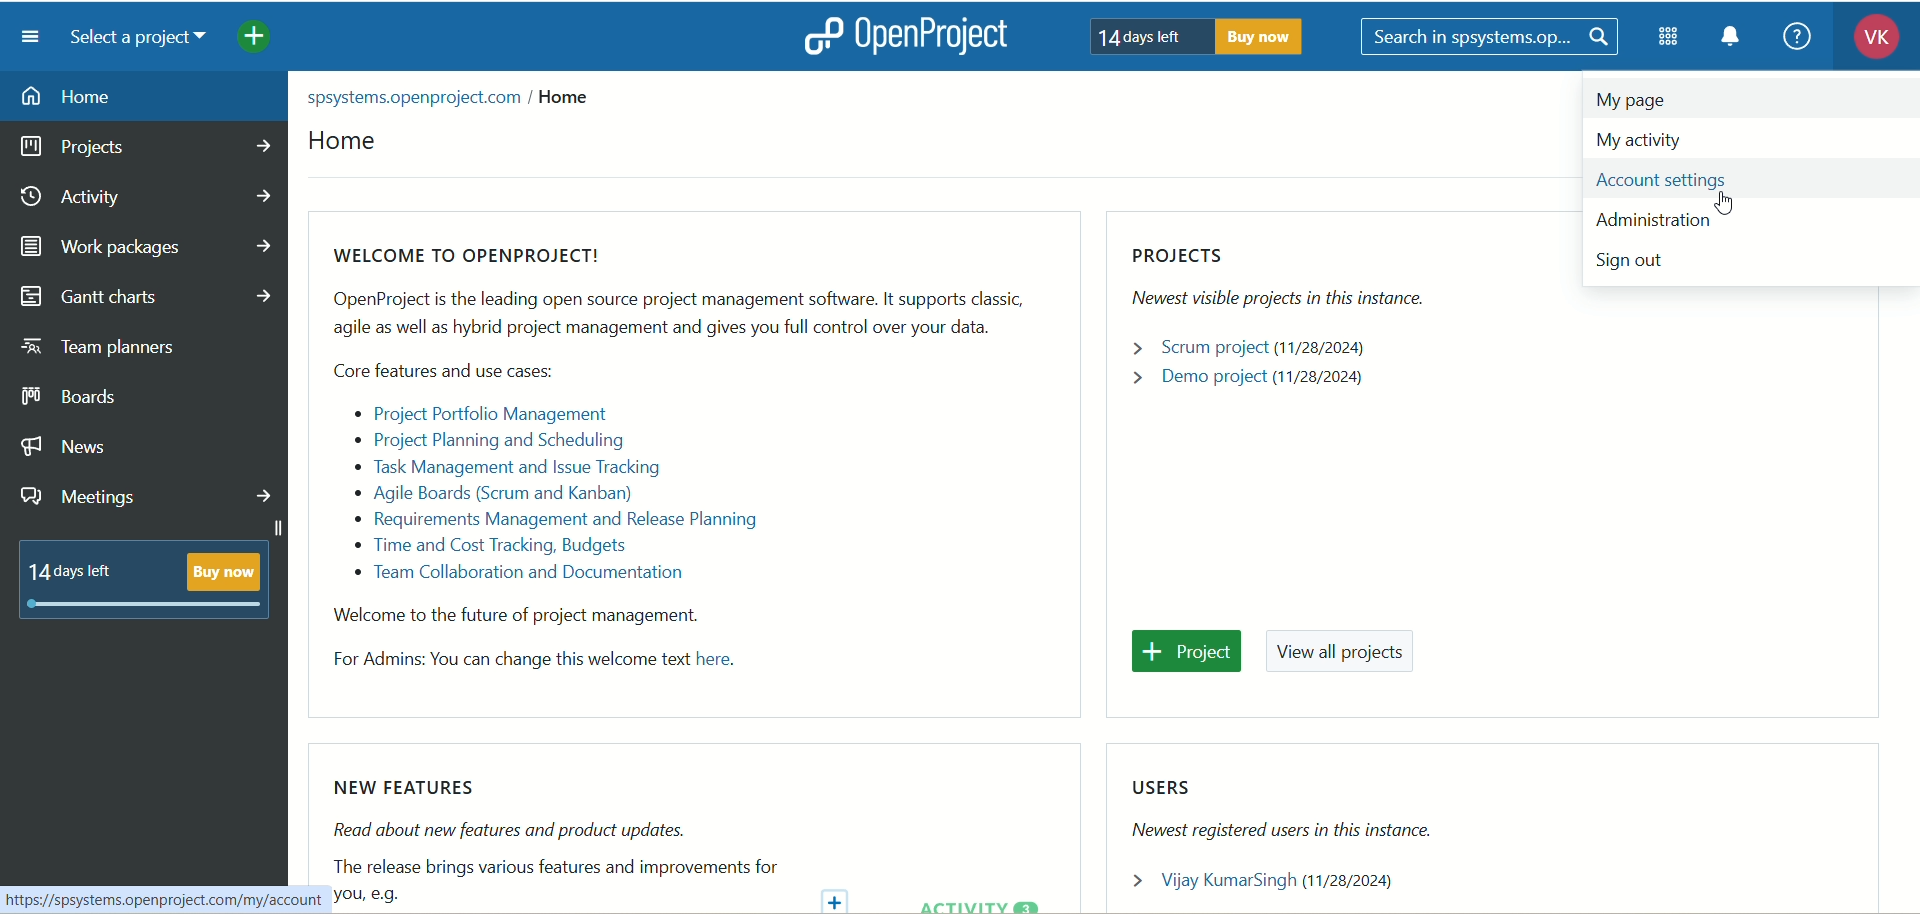 This screenshot has height=914, width=1920. Describe the element at coordinates (1253, 349) in the screenshot. I see `scrum project` at that location.